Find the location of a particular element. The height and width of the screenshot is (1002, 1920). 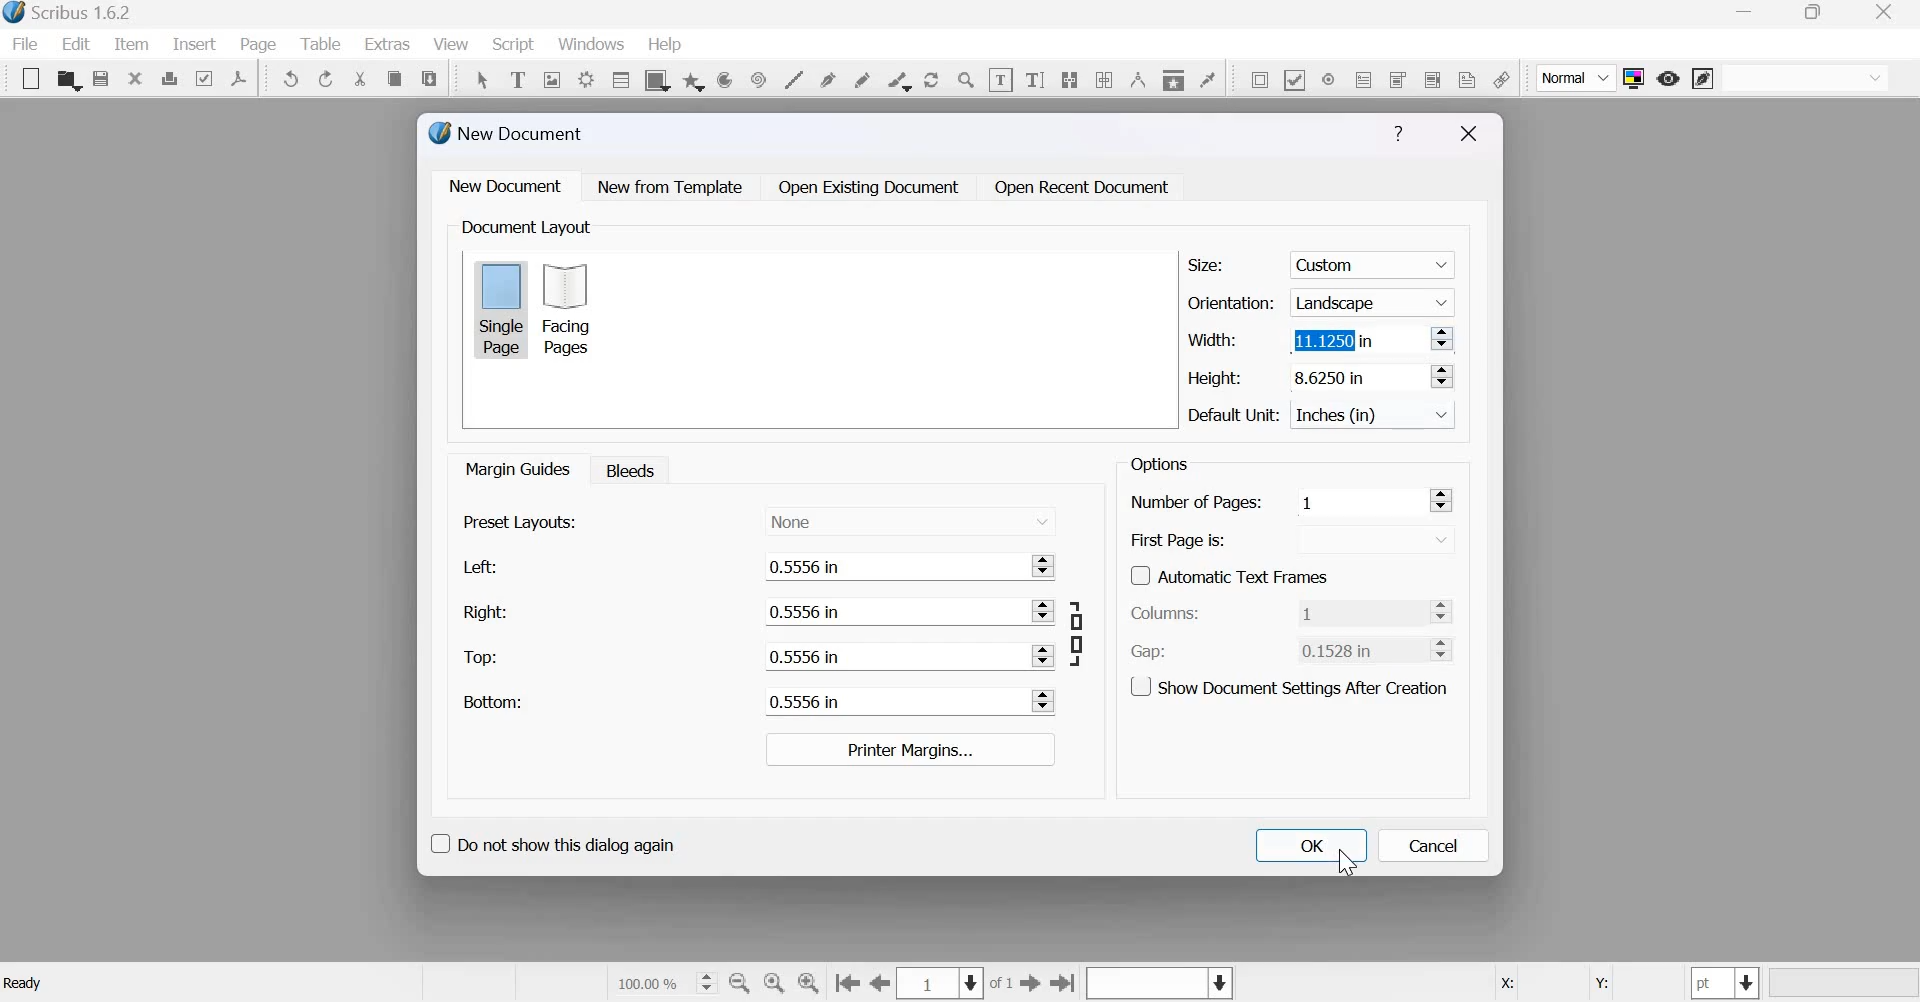

Increase and Decrease is located at coordinates (1441, 376).